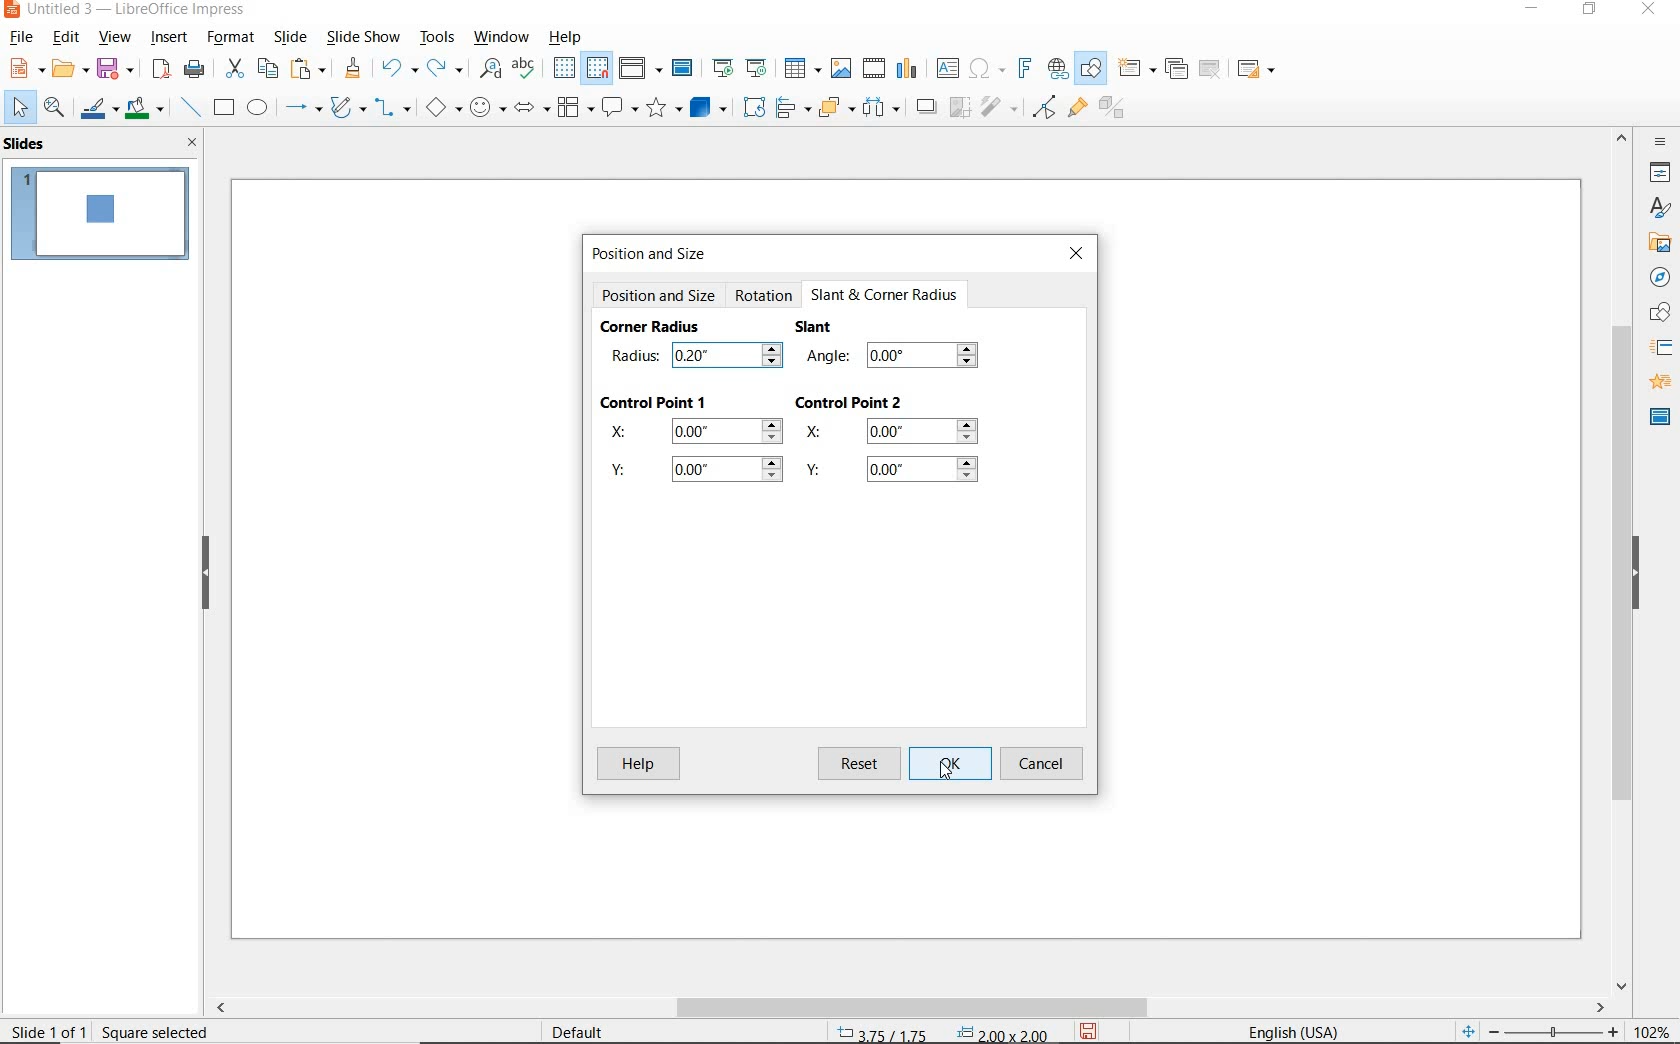  What do you see at coordinates (68, 69) in the screenshot?
I see `open` at bounding box center [68, 69].